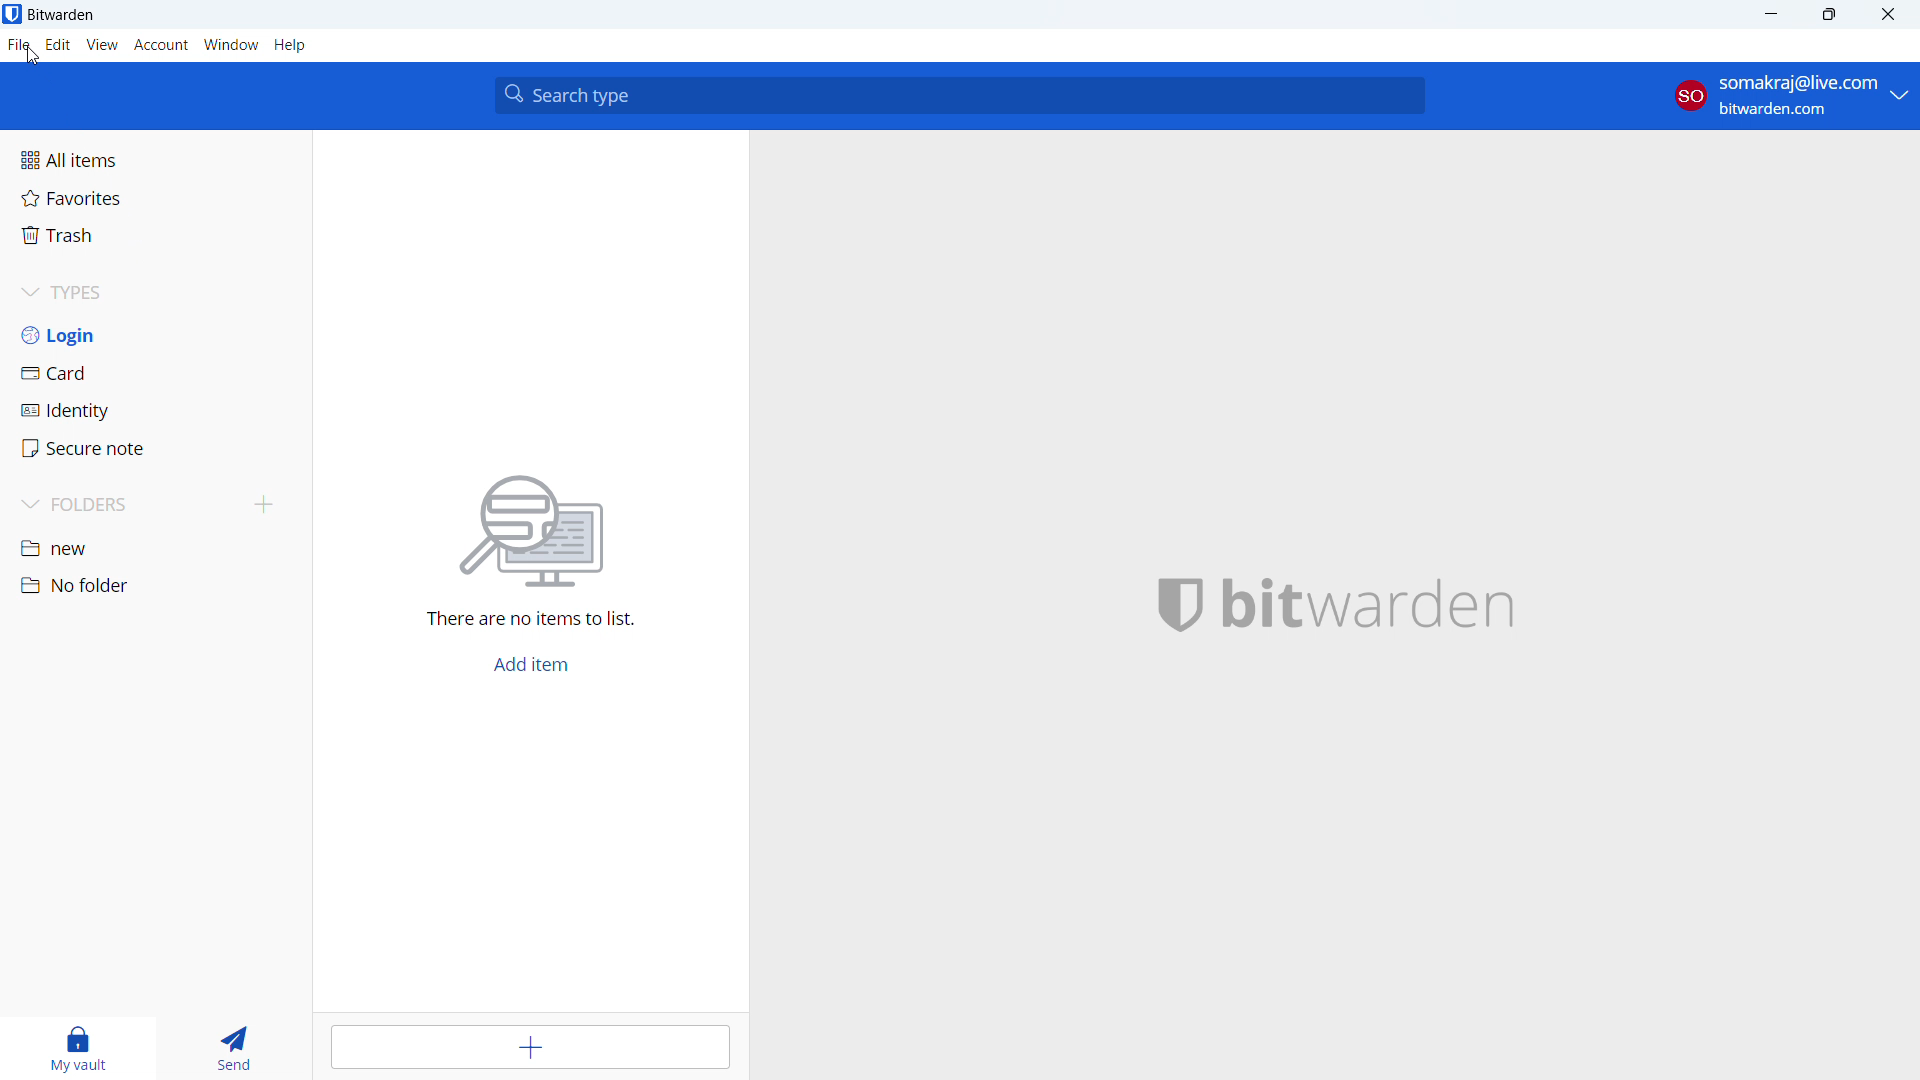 The height and width of the screenshot is (1080, 1920). Describe the element at coordinates (157, 373) in the screenshot. I see `card` at that location.